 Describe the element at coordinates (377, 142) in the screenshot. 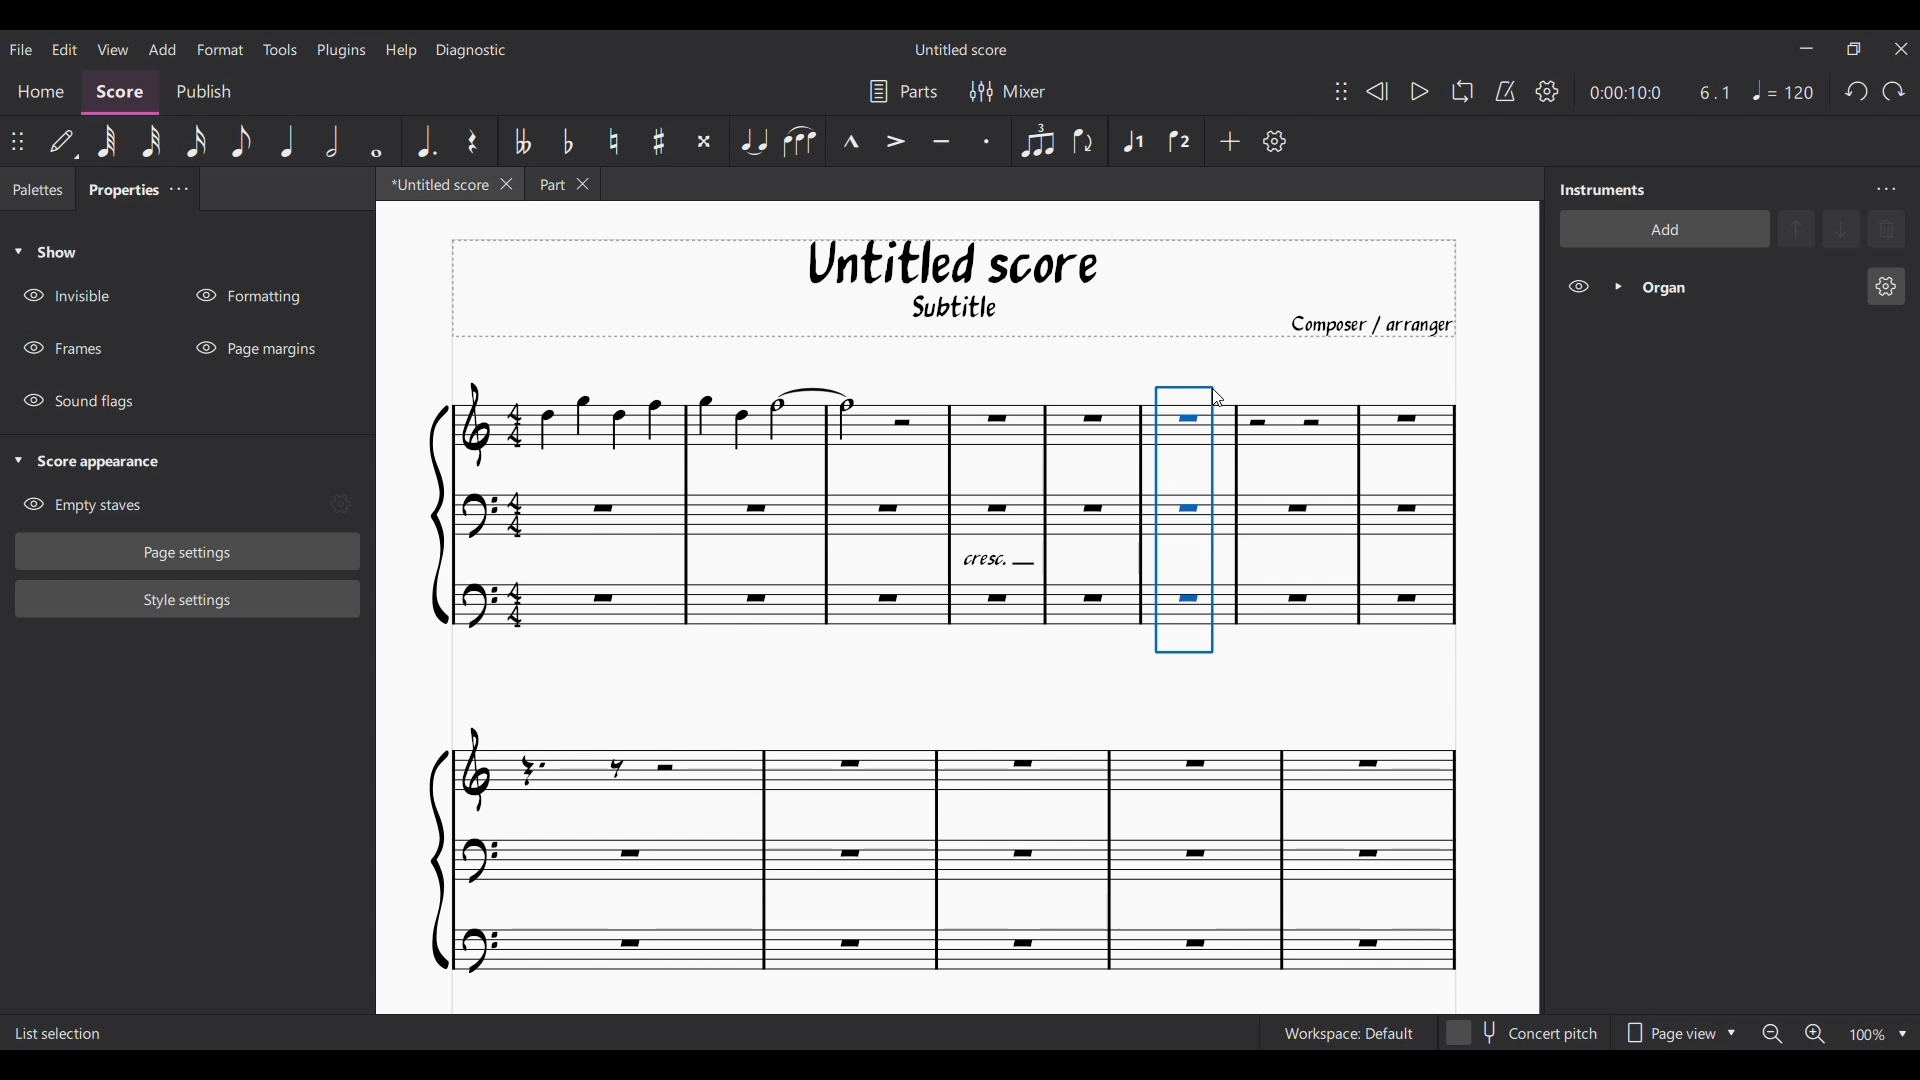

I see `Whole note` at that location.